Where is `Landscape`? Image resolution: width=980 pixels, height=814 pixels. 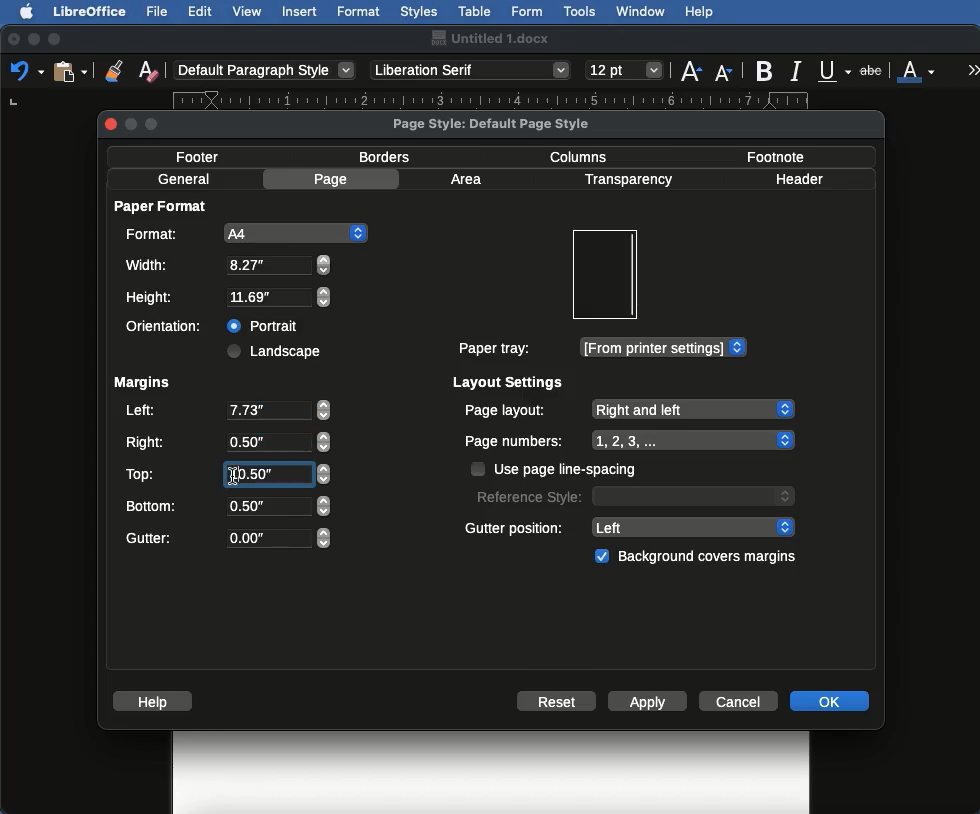
Landscape is located at coordinates (277, 351).